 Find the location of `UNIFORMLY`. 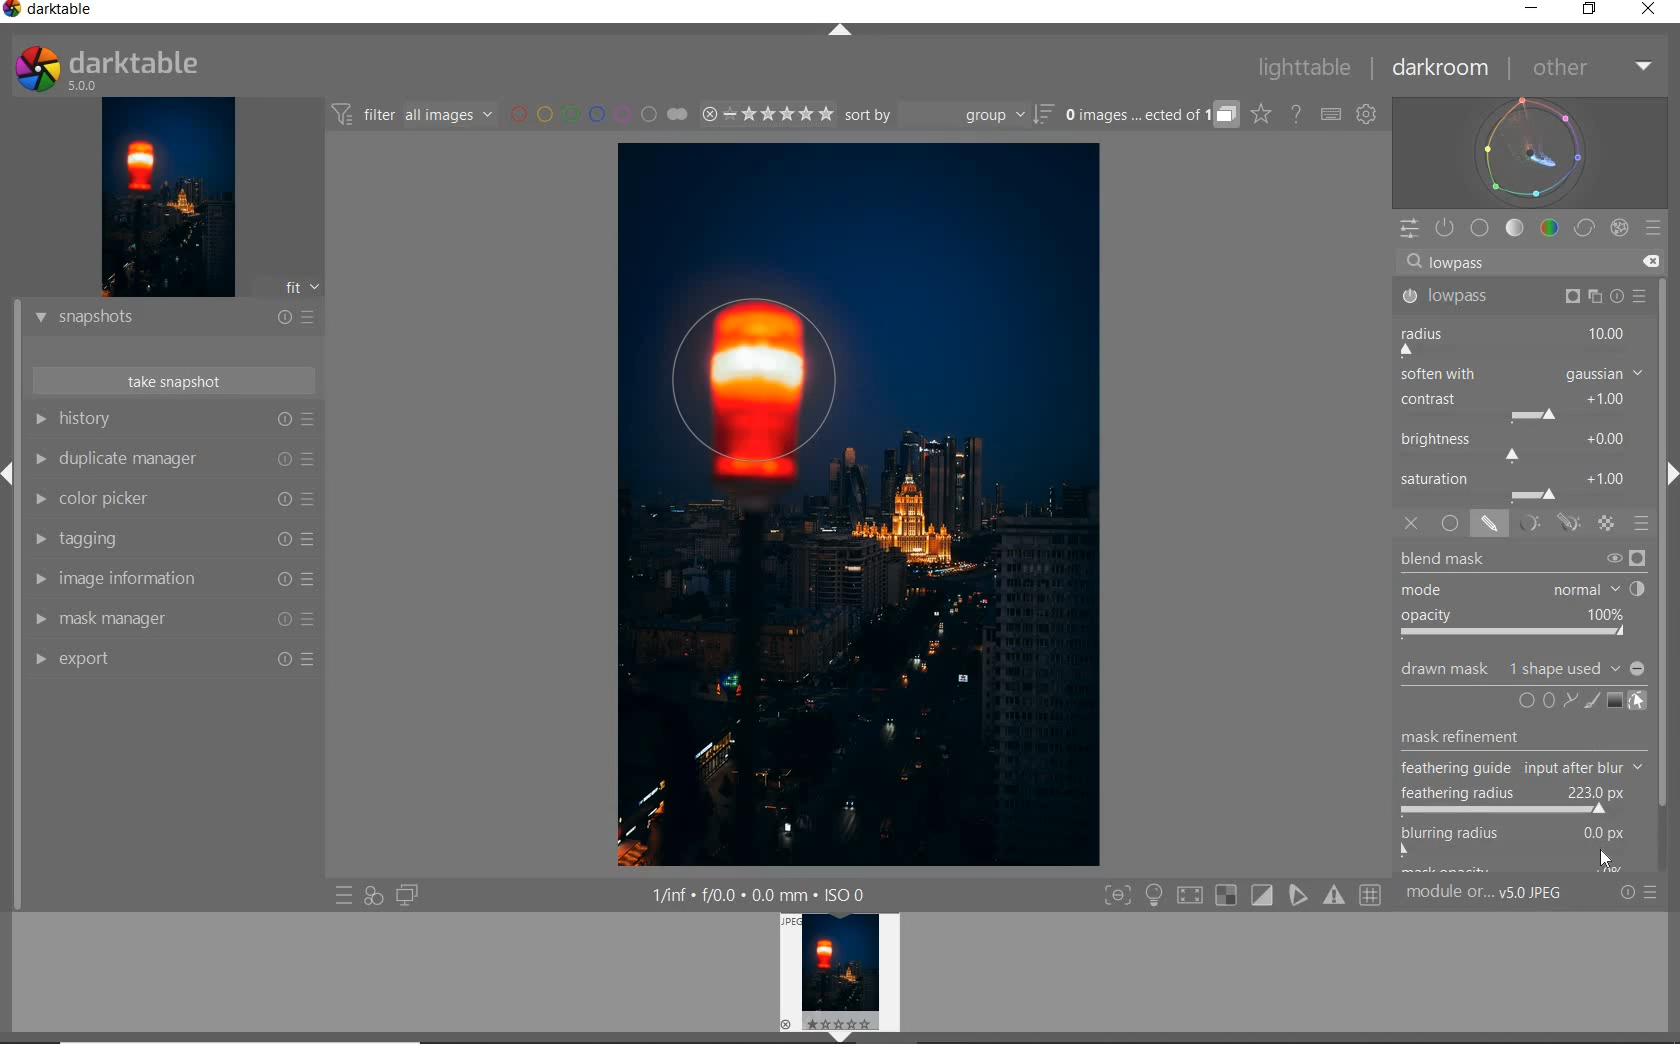

UNIFORMLY is located at coordinates (1451, 524).